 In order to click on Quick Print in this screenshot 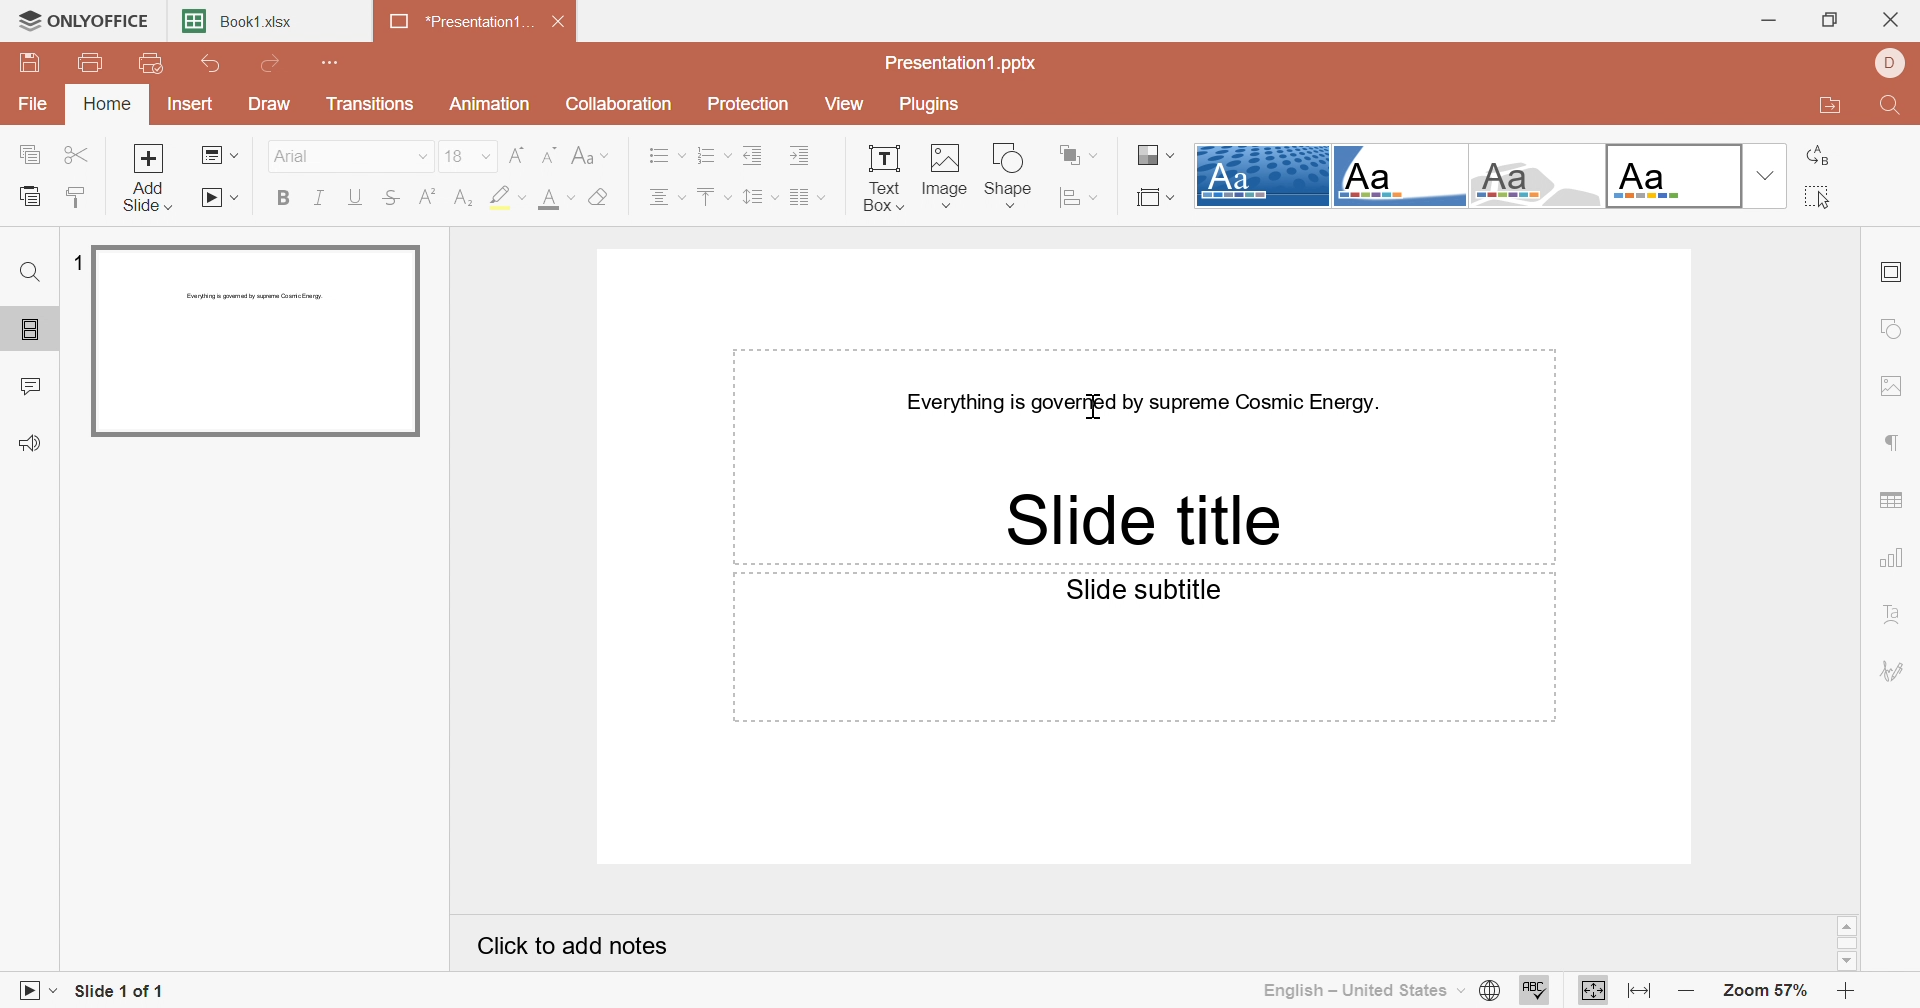, I will do `click(153, 63)`.